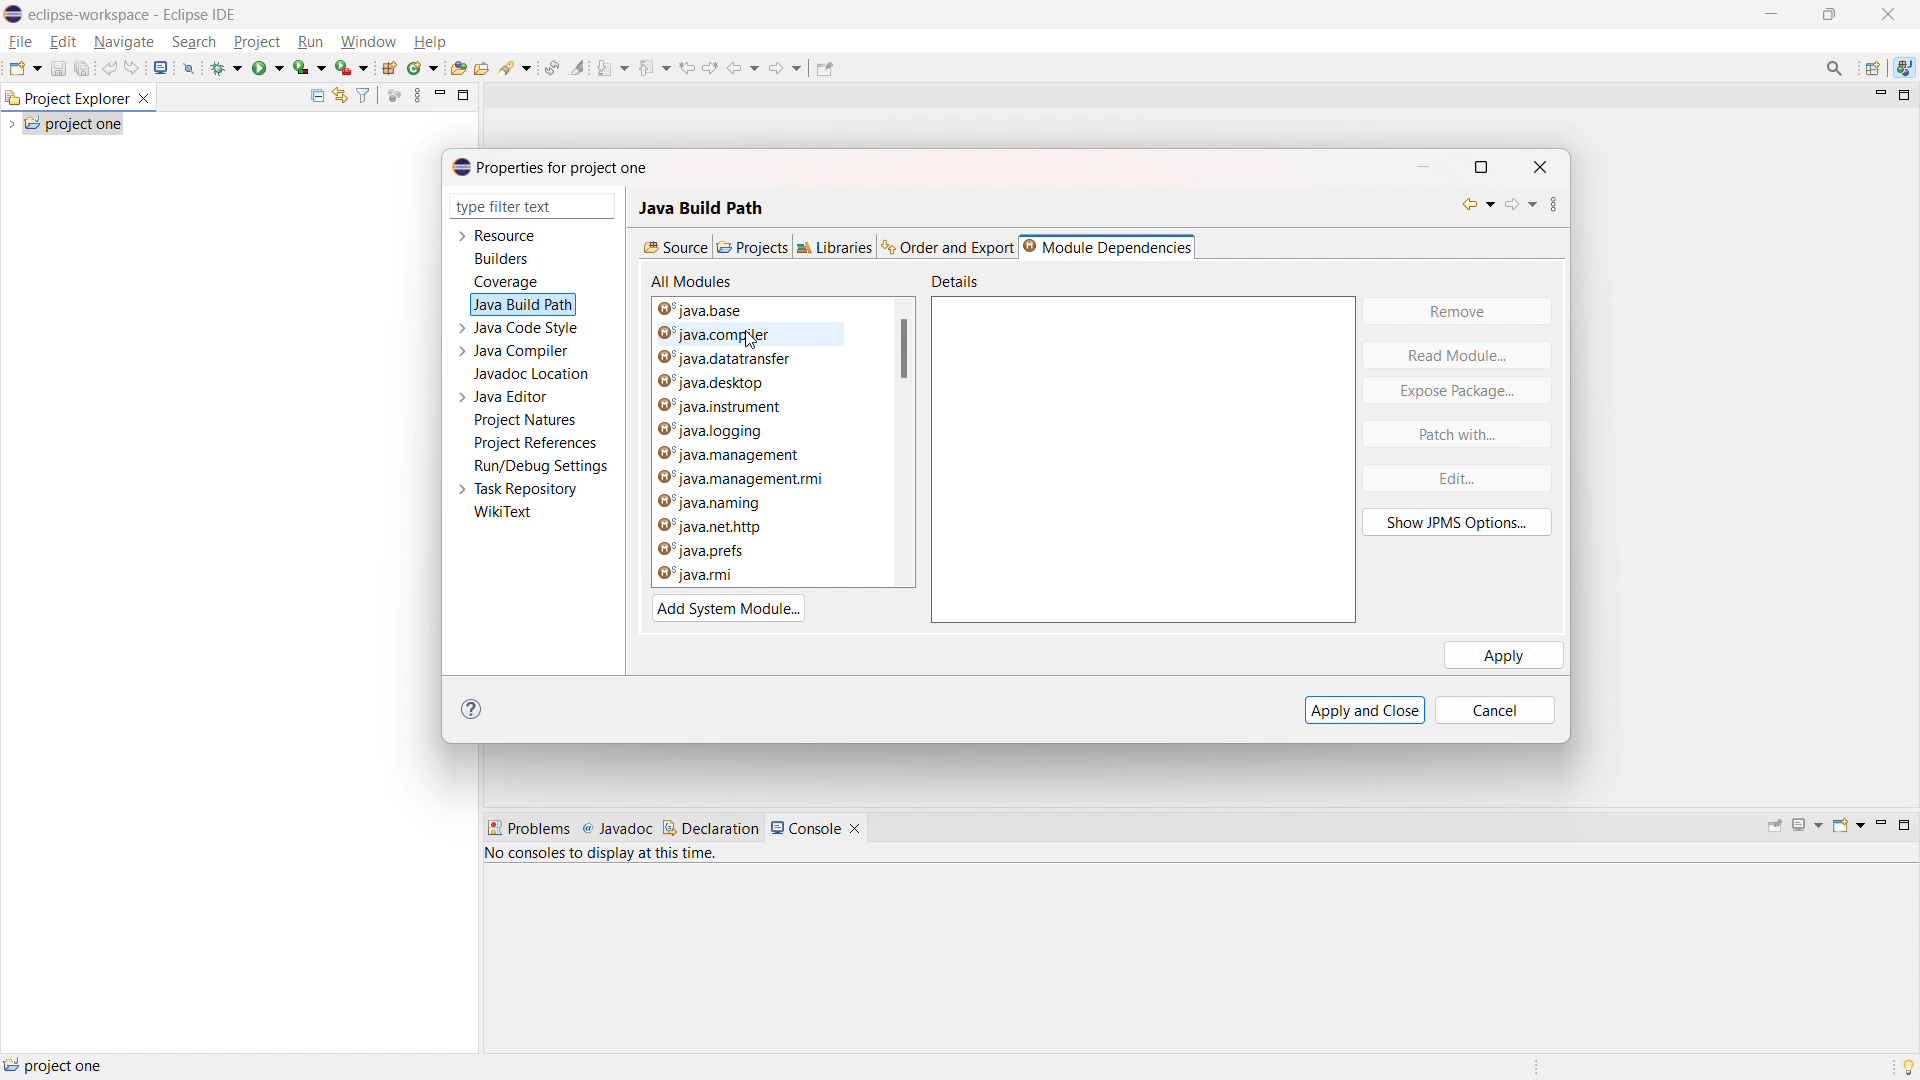 The height and width of the screenshot is (1080, 1920). What do you see at coordinates (1542, 165) in the screenshot?
I see `close` at bounding box center [1542, 165].